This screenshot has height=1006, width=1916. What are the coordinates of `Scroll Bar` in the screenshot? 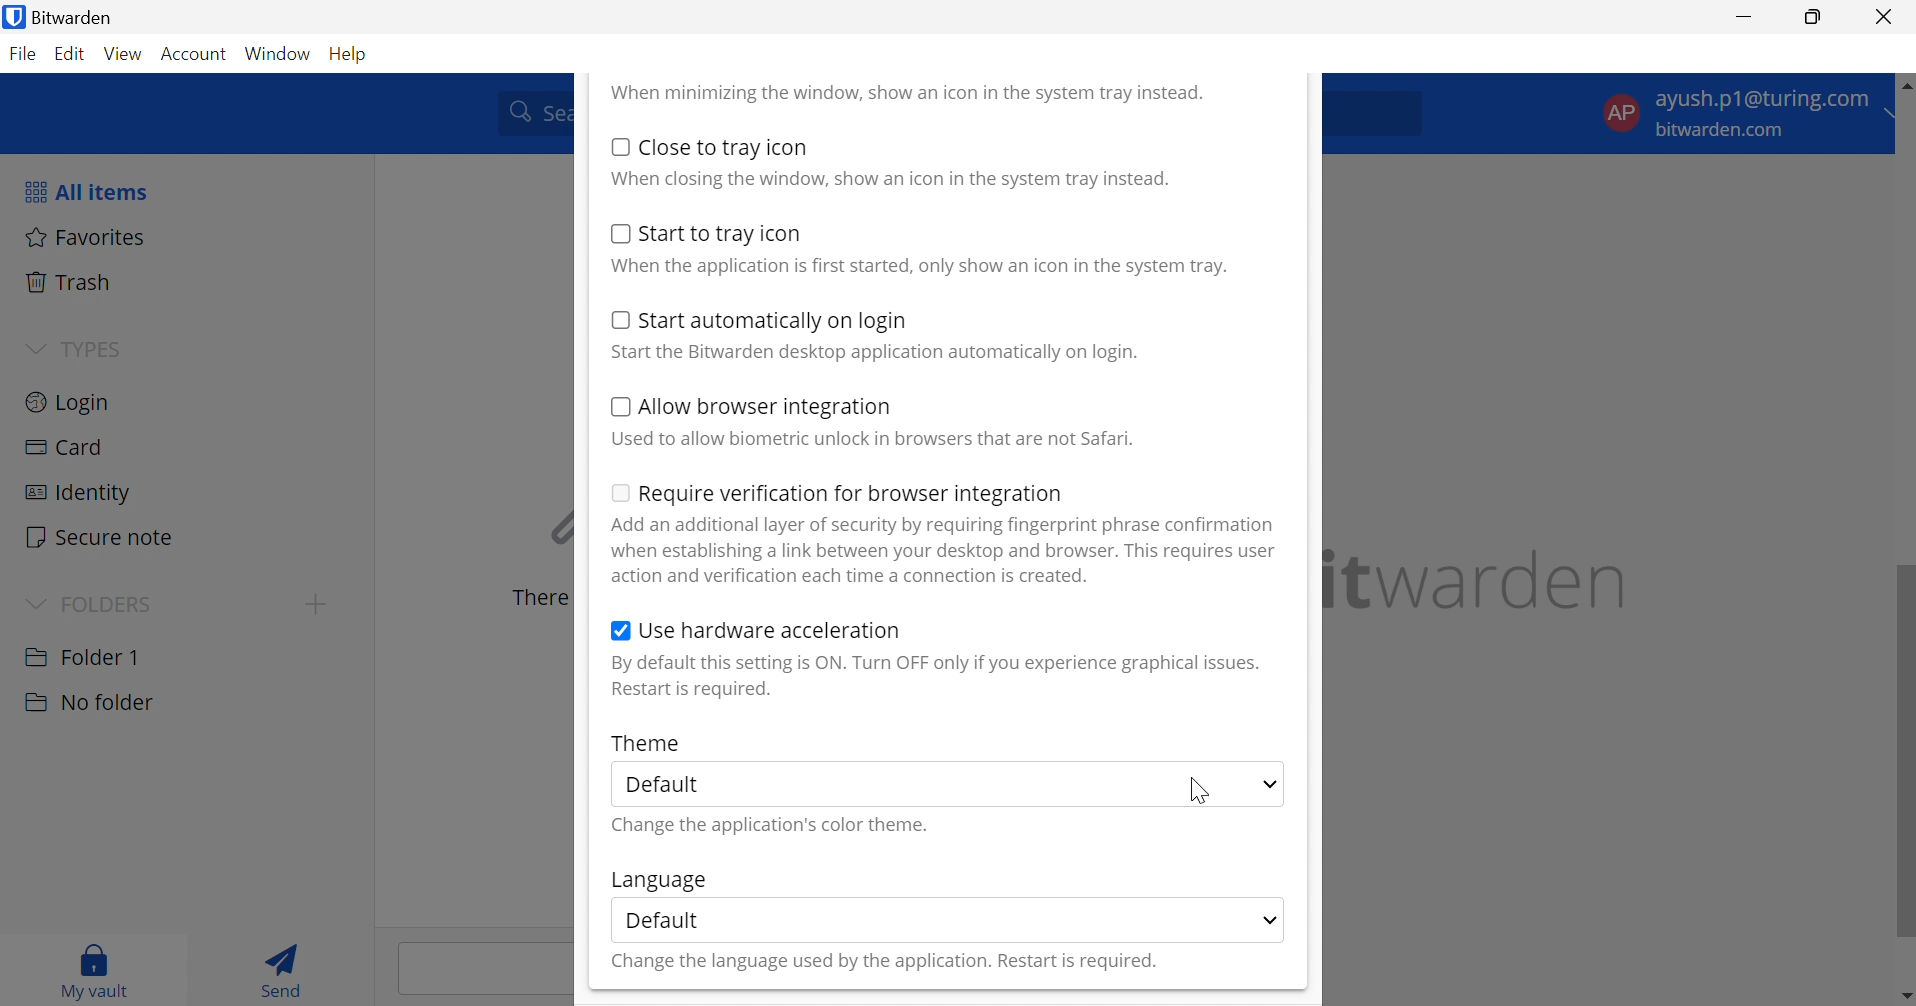 It's located at (1904, 572).